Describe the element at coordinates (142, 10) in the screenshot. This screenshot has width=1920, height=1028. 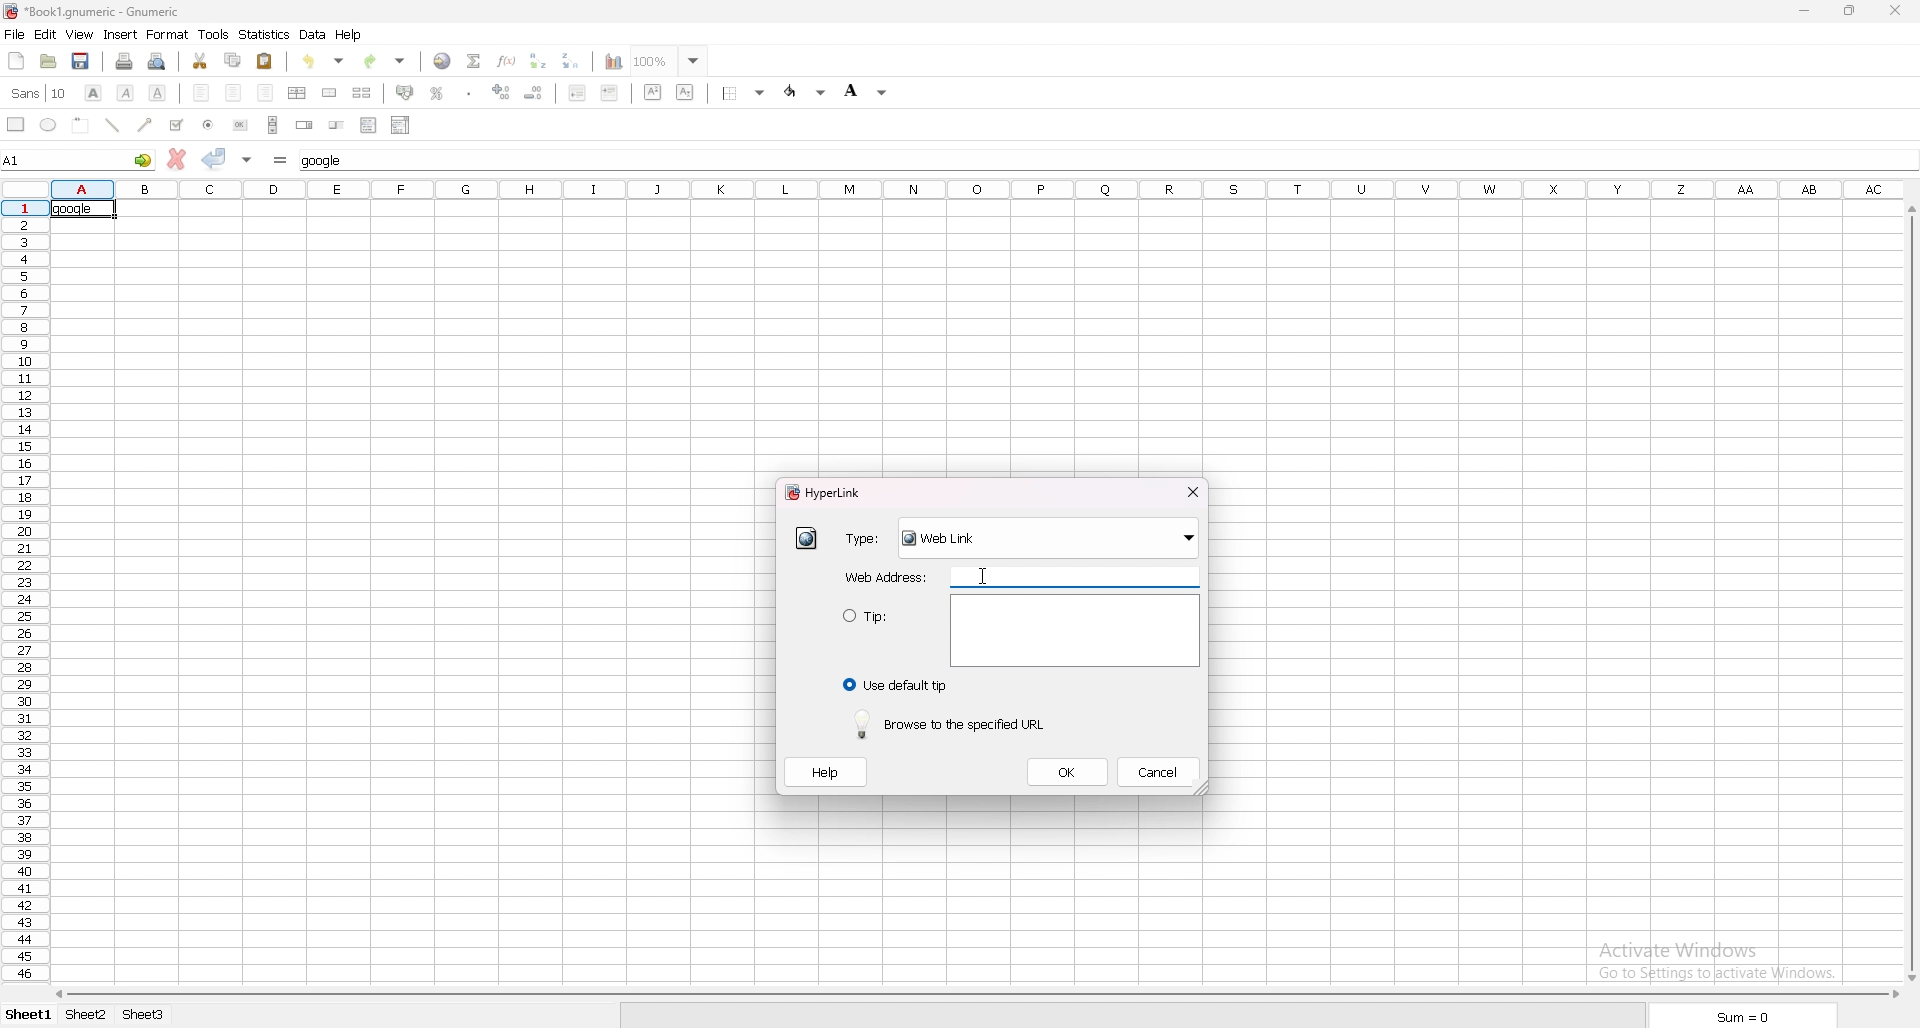
I see `file name` at that location.